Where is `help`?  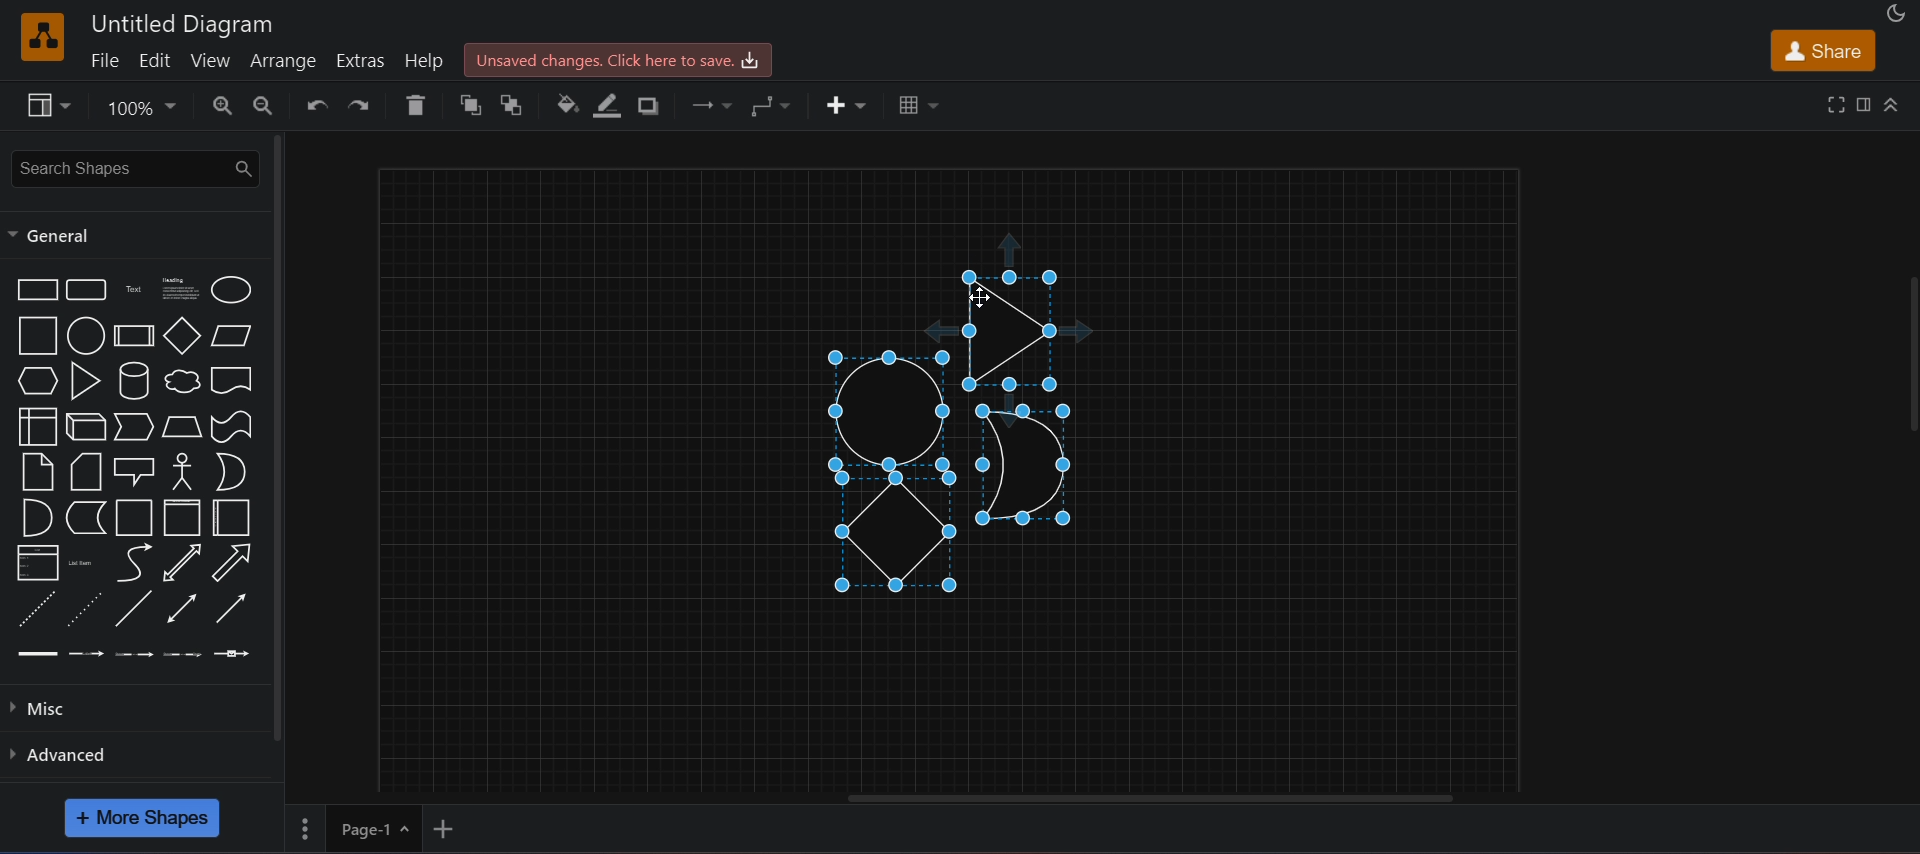 help is located at coordinates (424, 61).